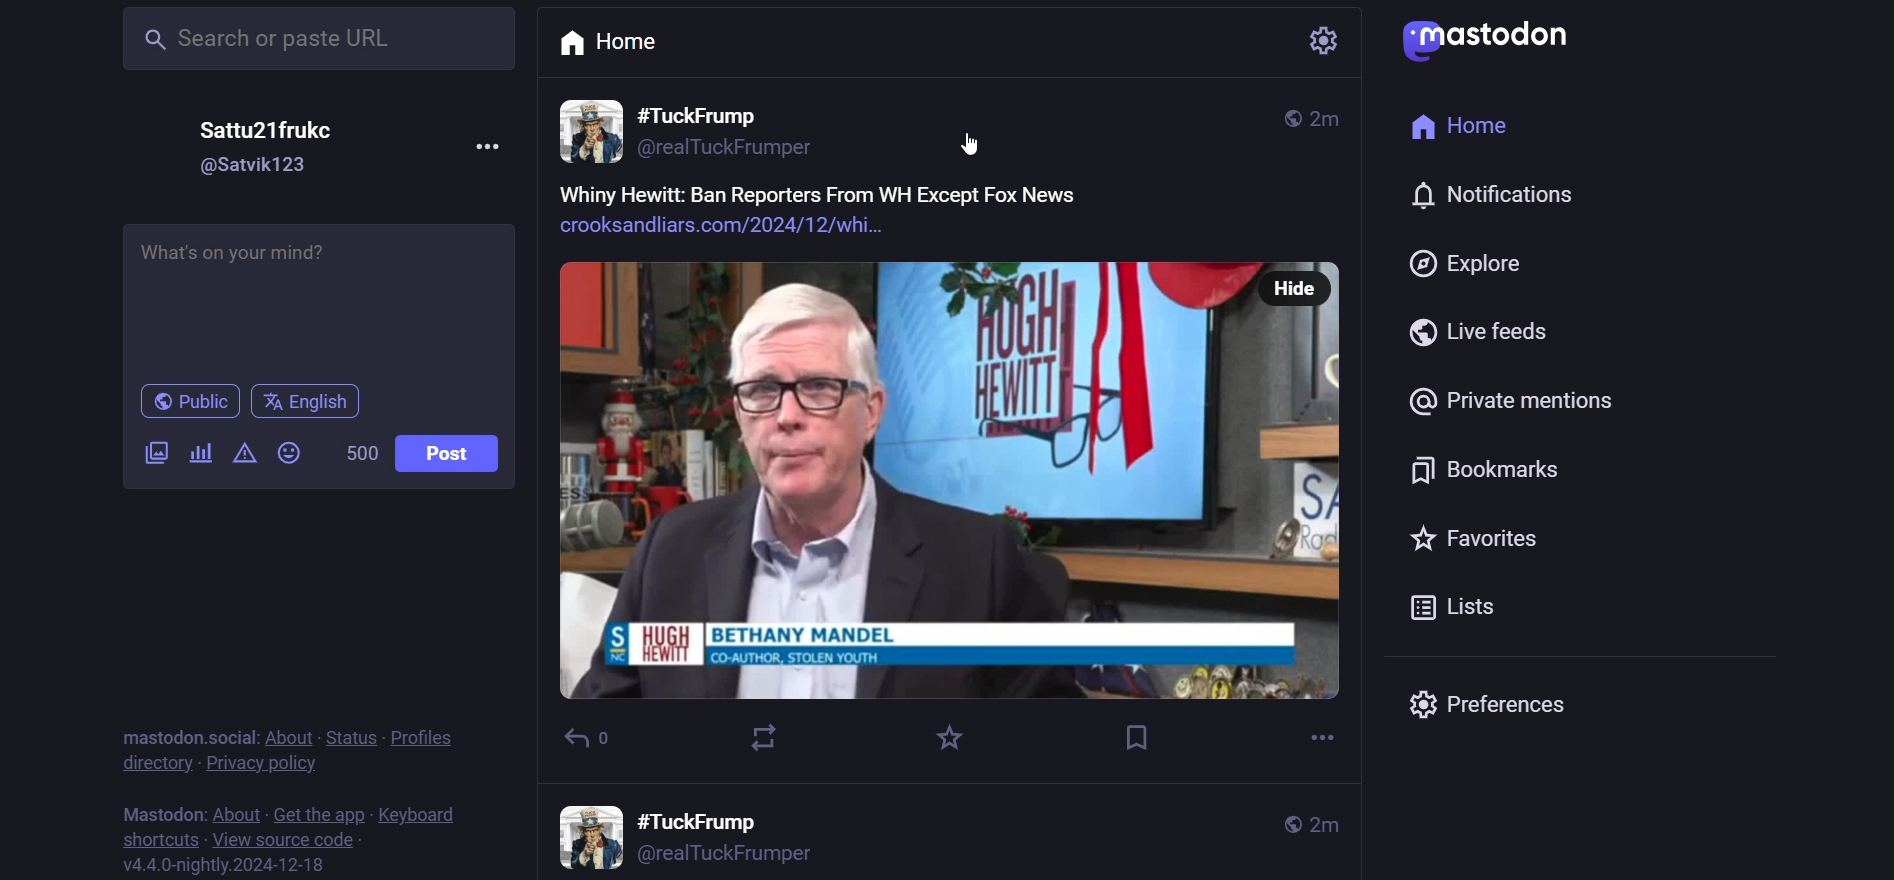 This screenshot has width=1894, height=880. Describe the element at coordinates (315, 42) in the screenshot. I see `search` at that location.